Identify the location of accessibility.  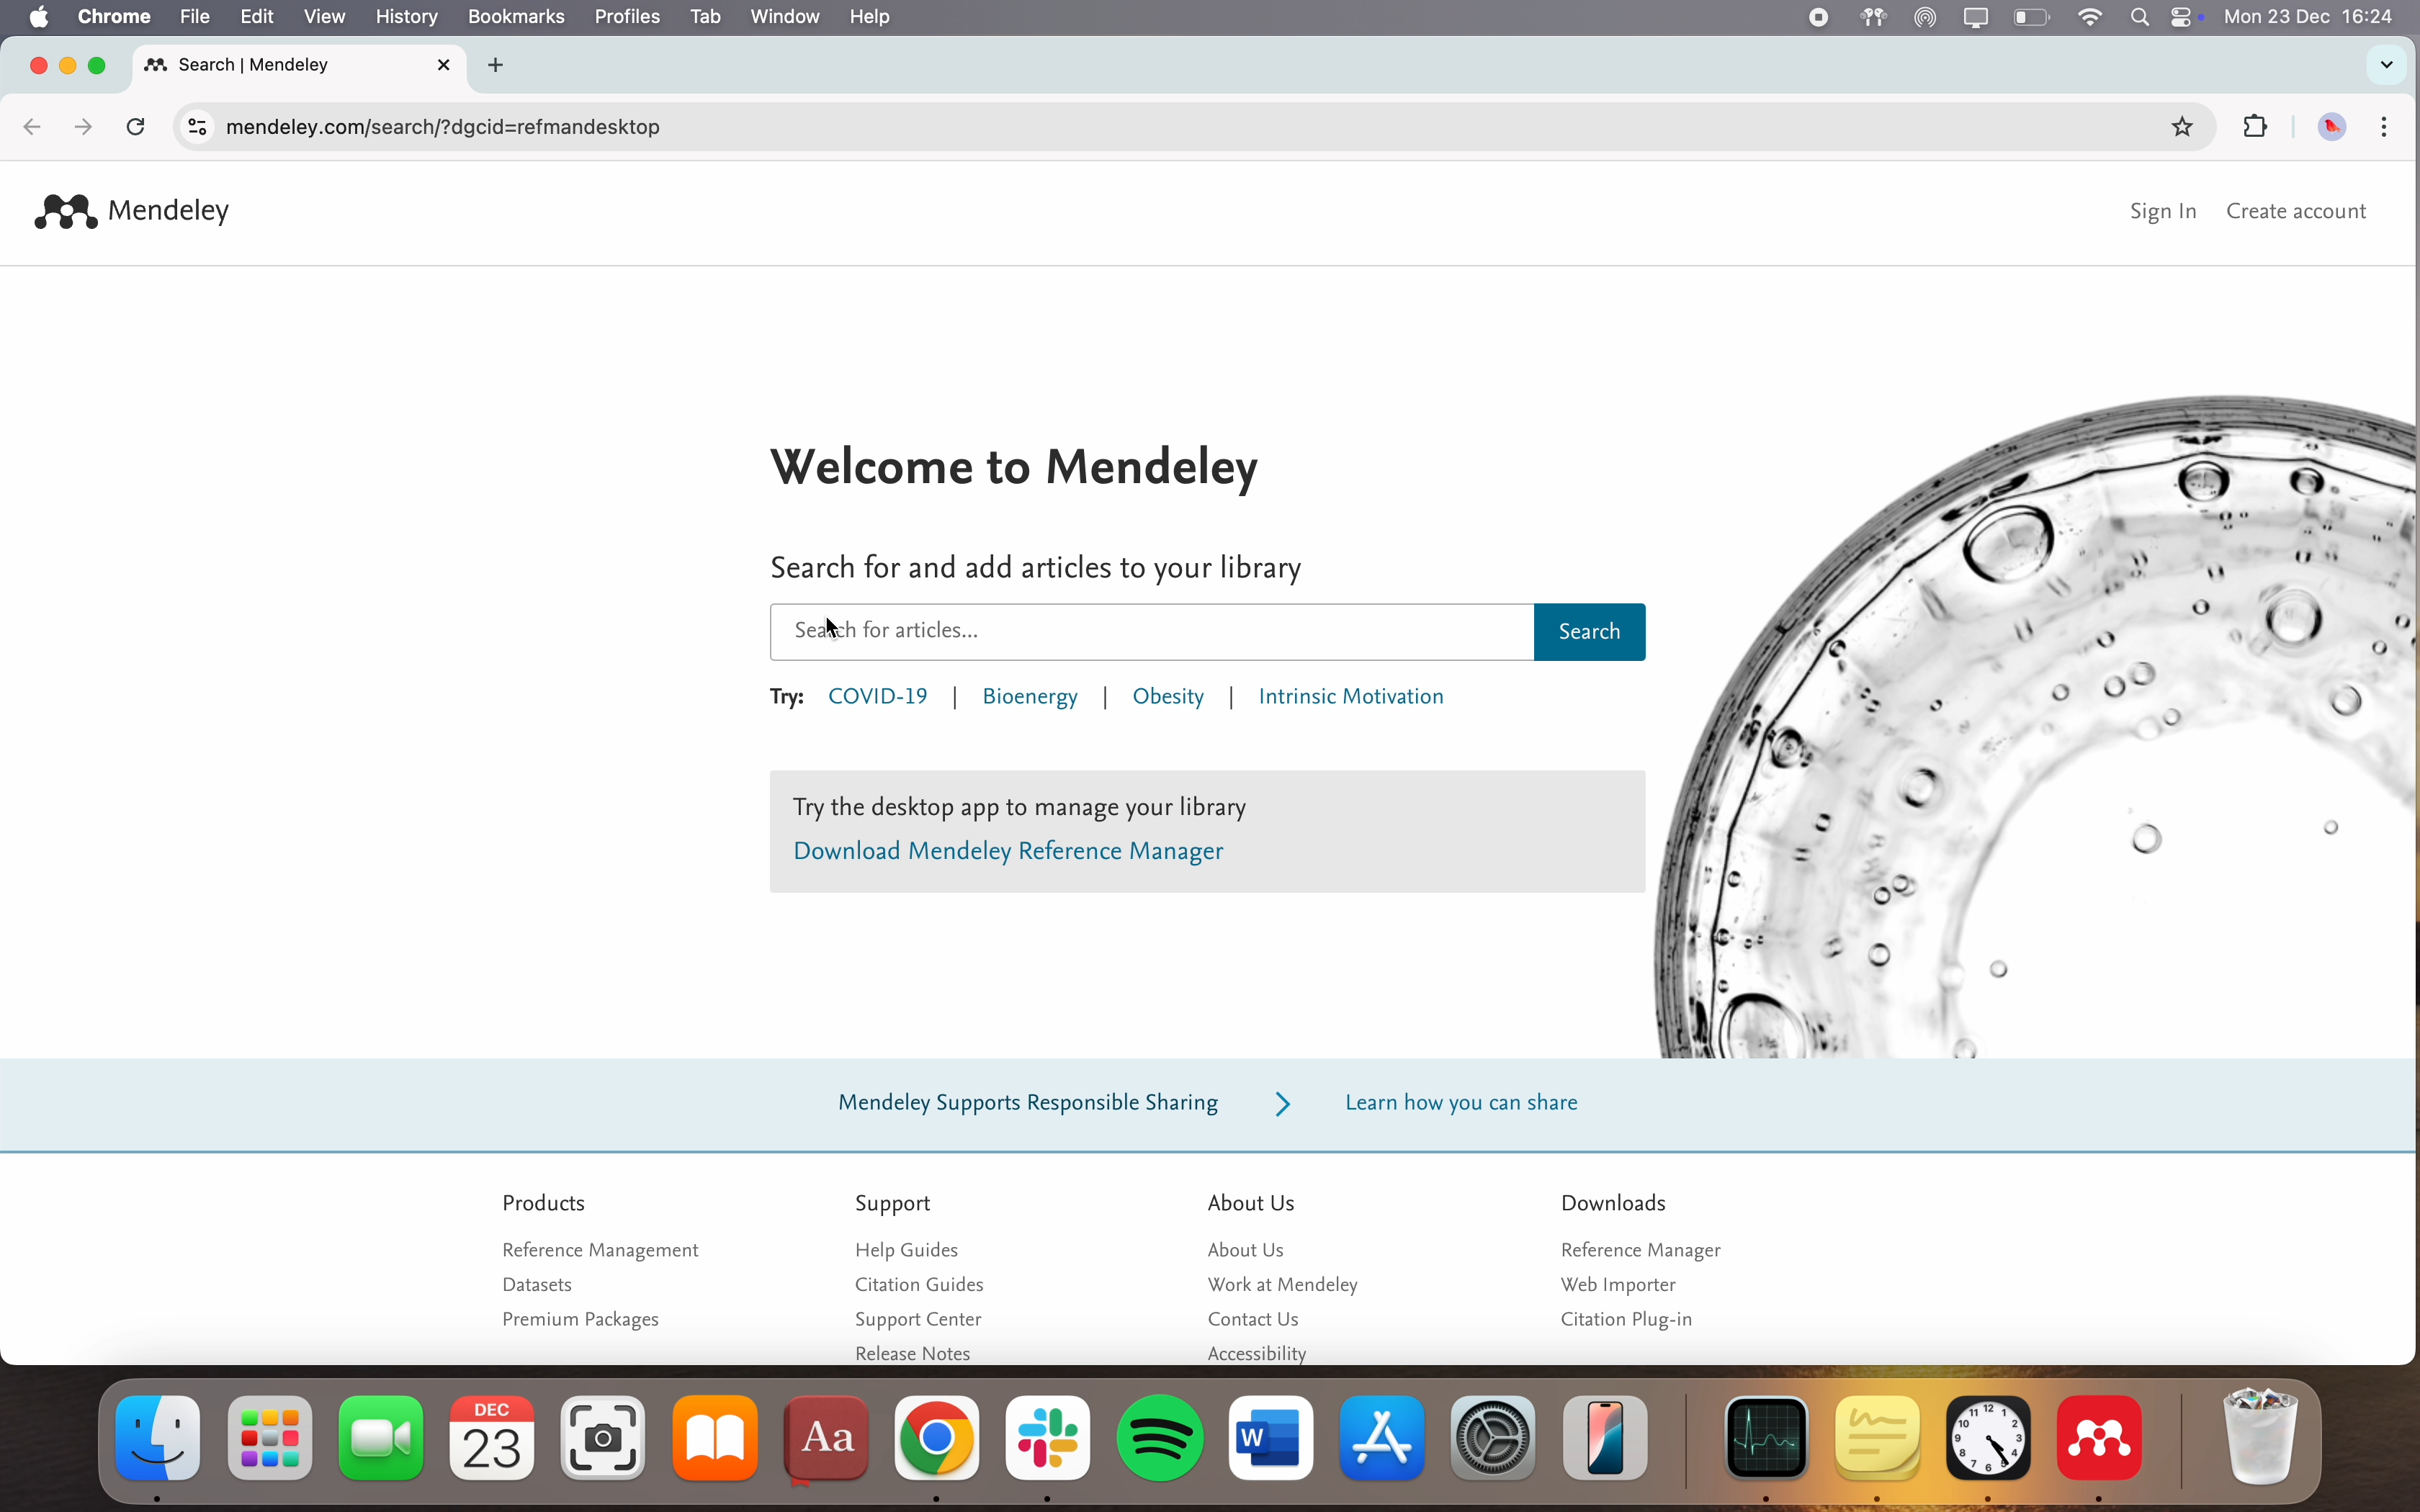
(1262, 1355).